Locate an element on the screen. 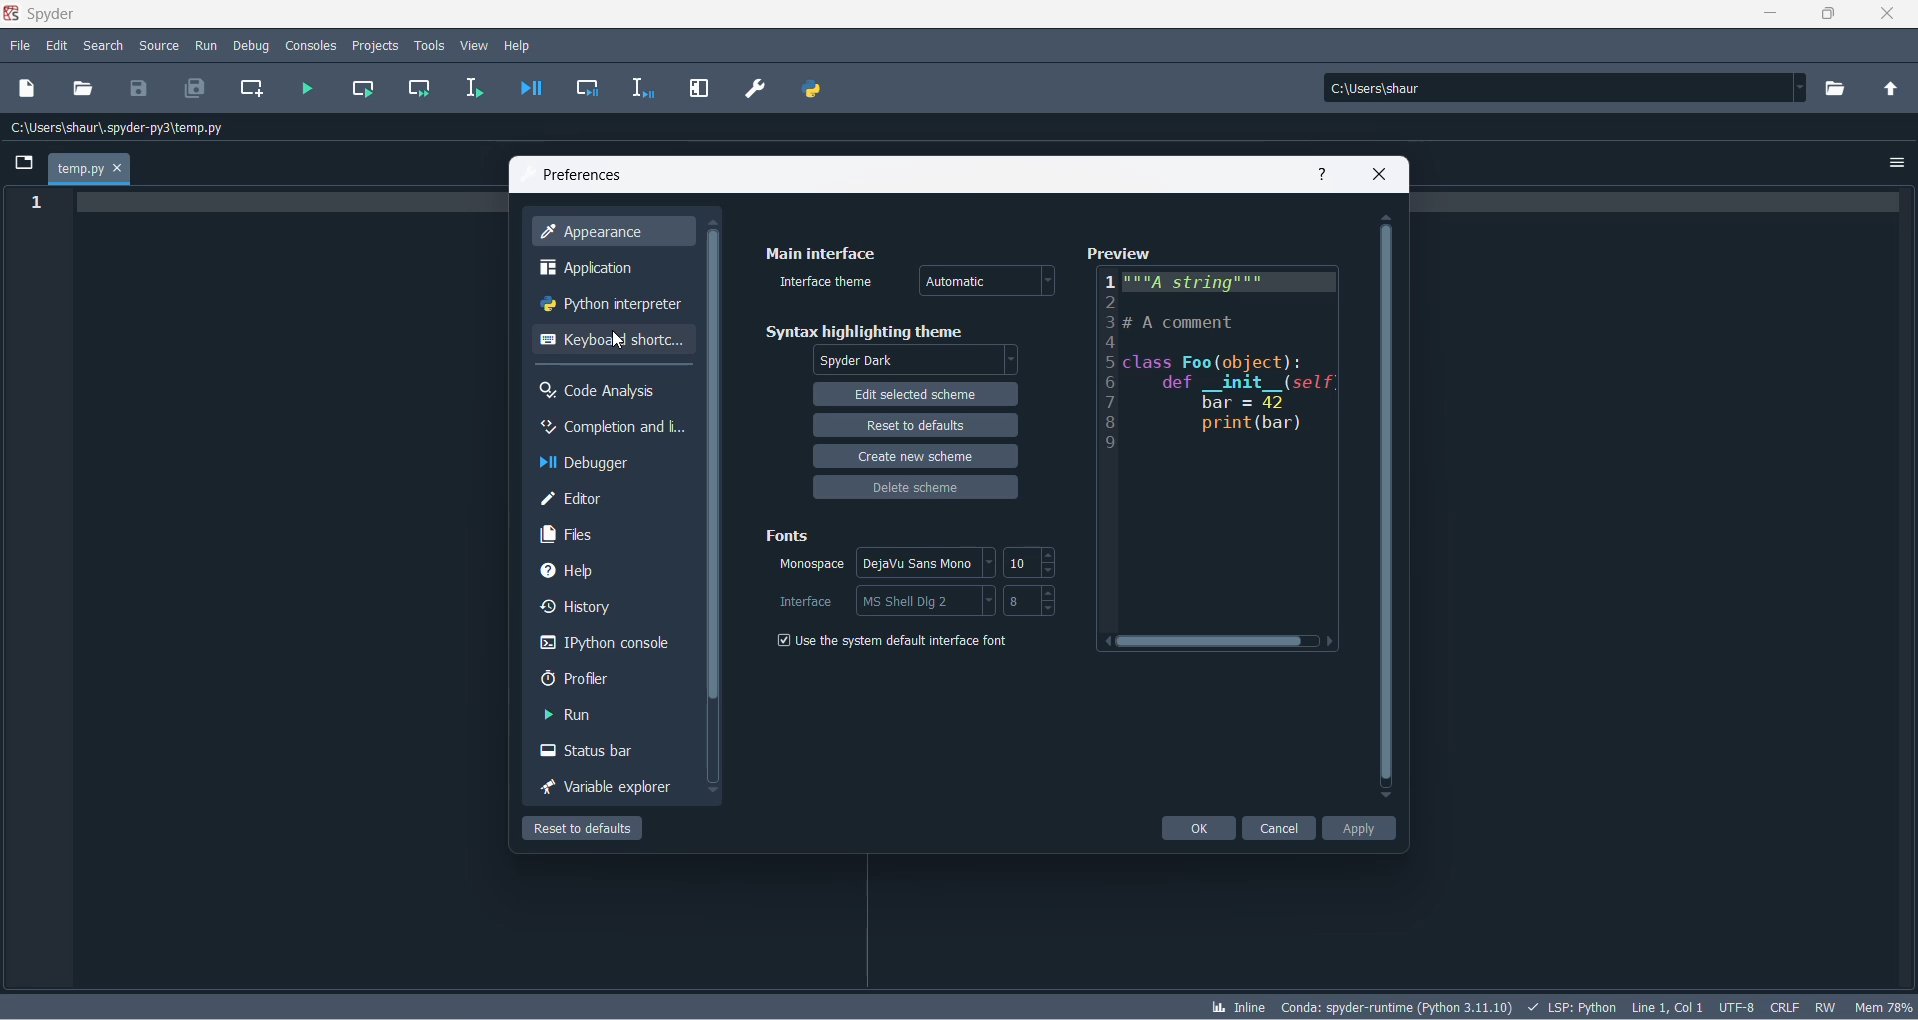 The image size is (1918, 1020). code analysis is located at coordinates (608, 391).